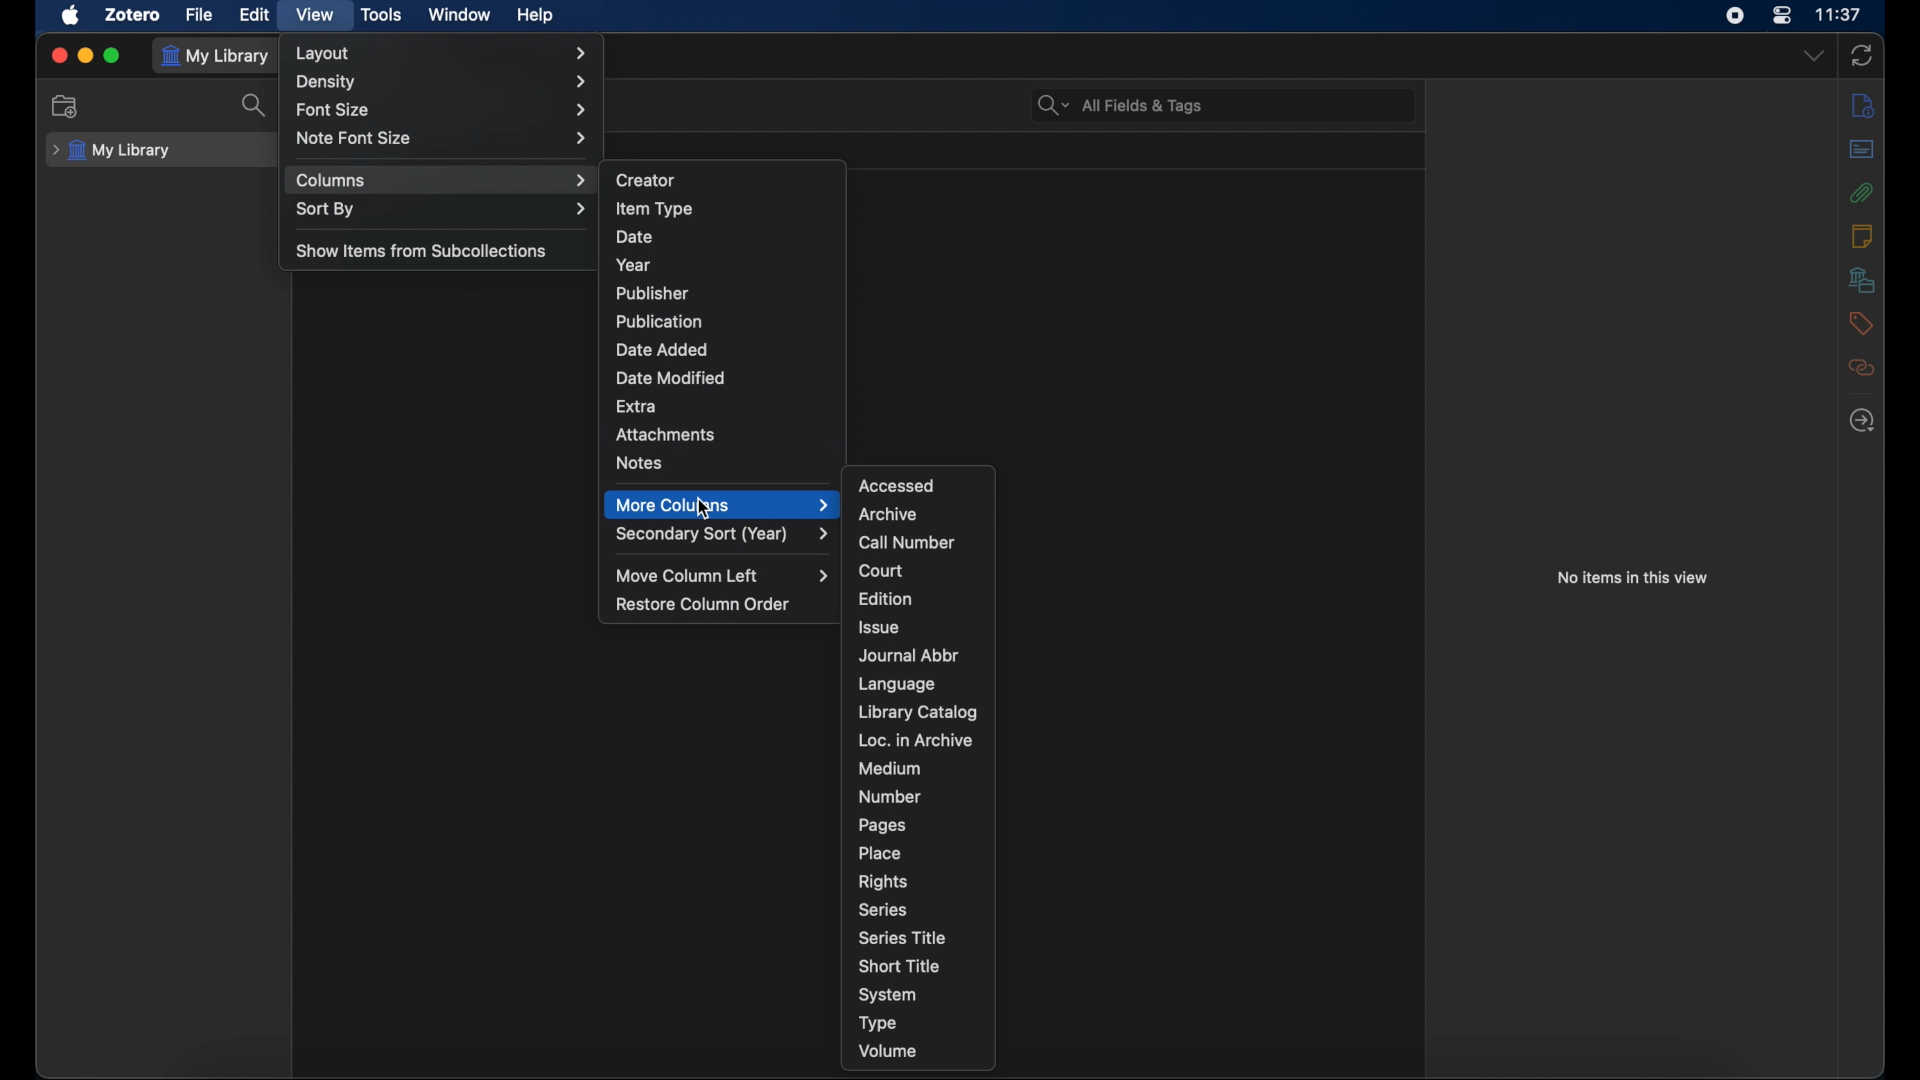 The image size is (1920, 1080). I want to click on attachments, so click(670, 435).